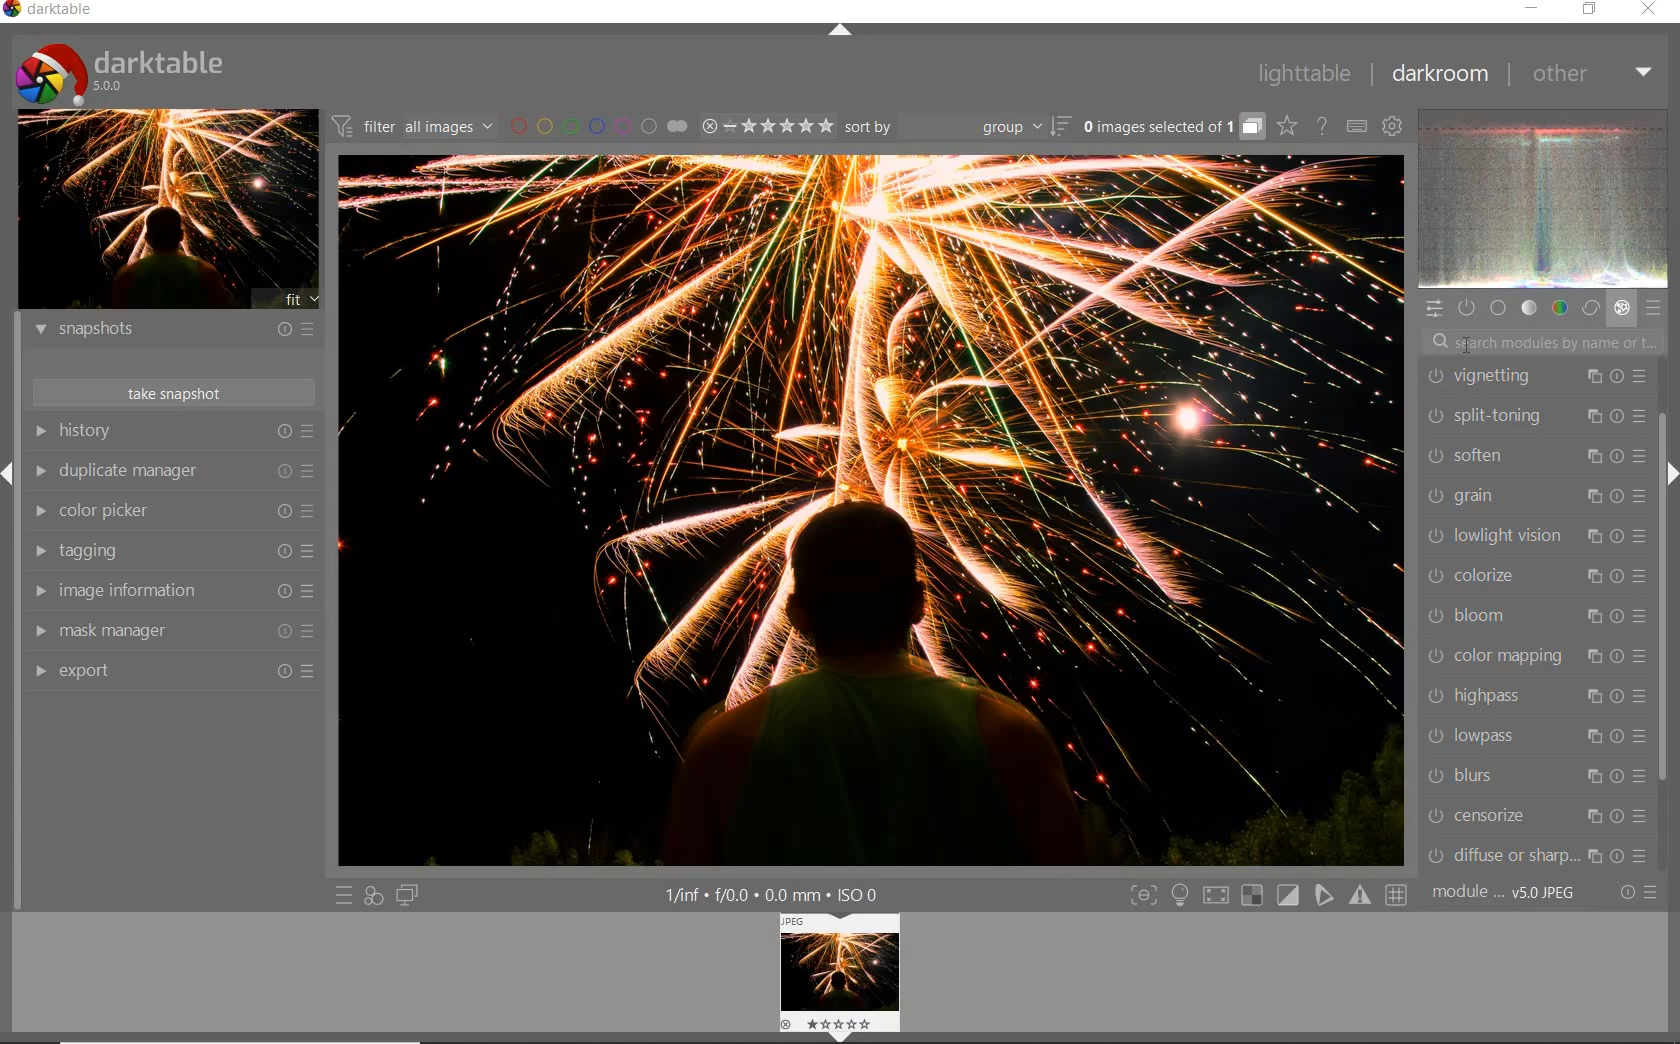 The image size is (1680, 1044). What do you see at coordinates (1535, 657) in the screenshot?
I see `color mapping` at bounding box center [1535, 657].